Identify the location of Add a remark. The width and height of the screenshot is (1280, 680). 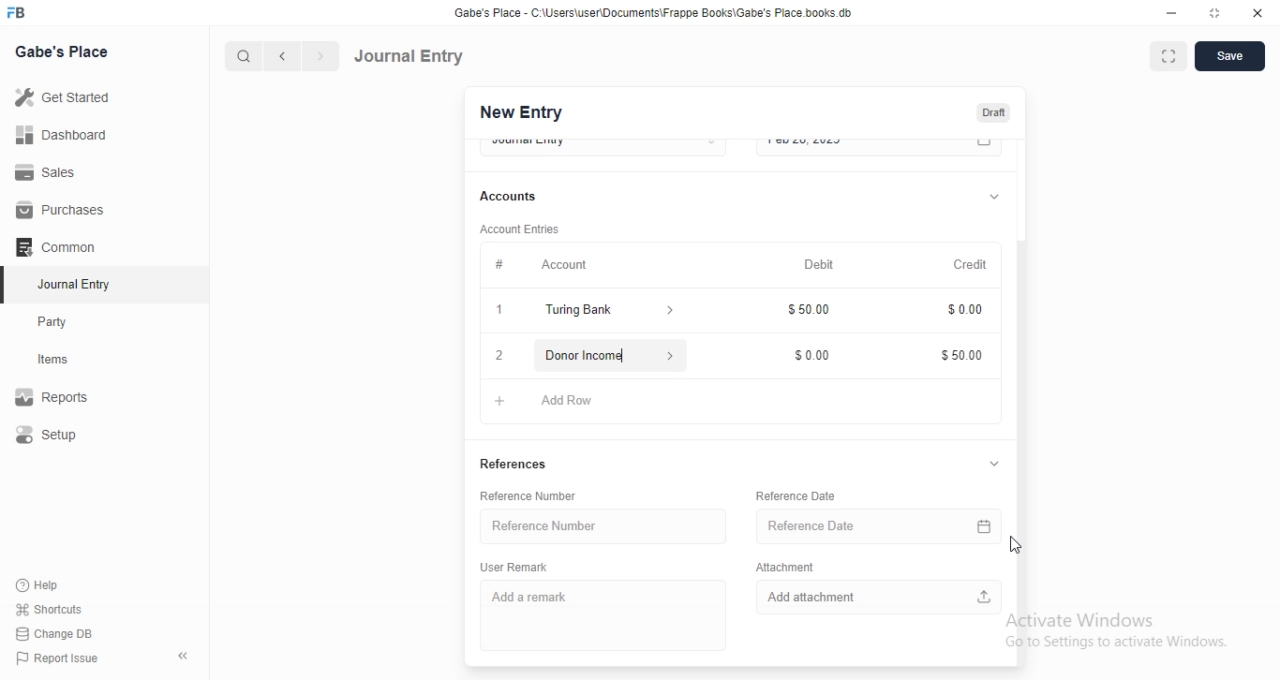
(599, 615).